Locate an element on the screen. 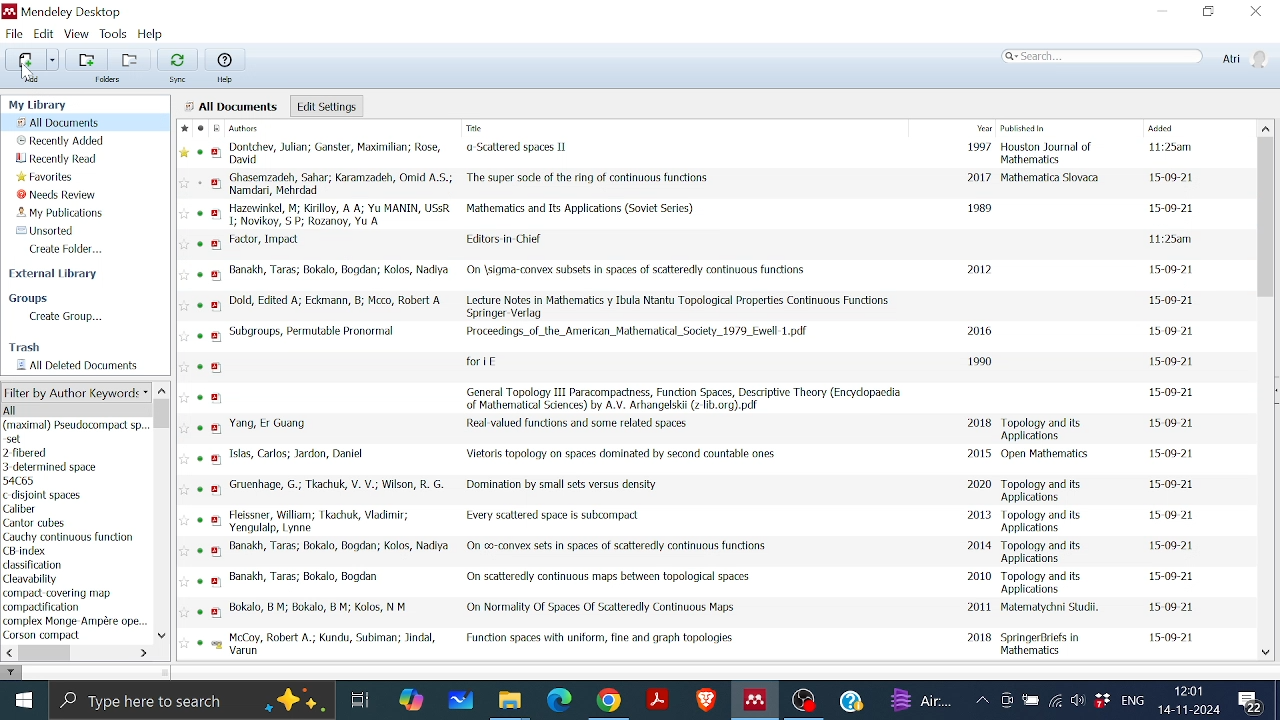 The image size is (1280, 720). Title is located at coordinates (609, 577).